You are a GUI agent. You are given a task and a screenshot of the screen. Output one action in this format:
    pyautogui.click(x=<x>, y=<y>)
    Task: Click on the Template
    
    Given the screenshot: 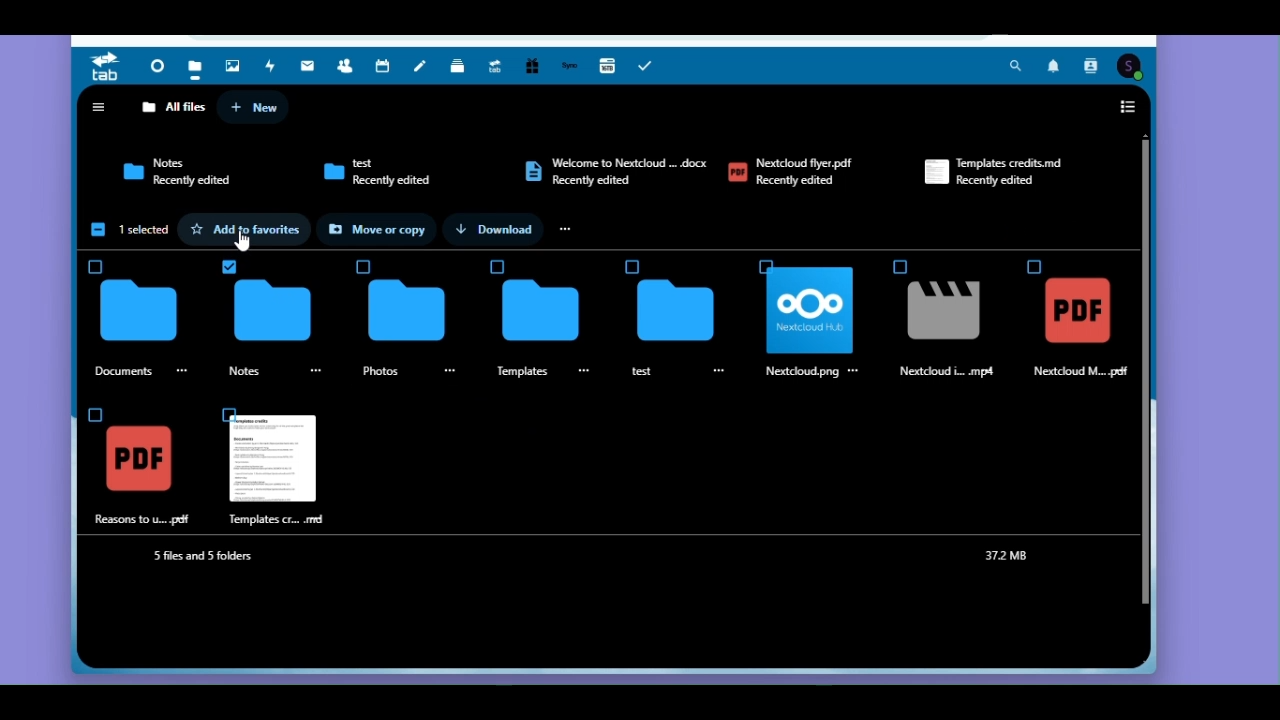 What is the action you would take?
    pyautogui.click(x=519, y=373)
    